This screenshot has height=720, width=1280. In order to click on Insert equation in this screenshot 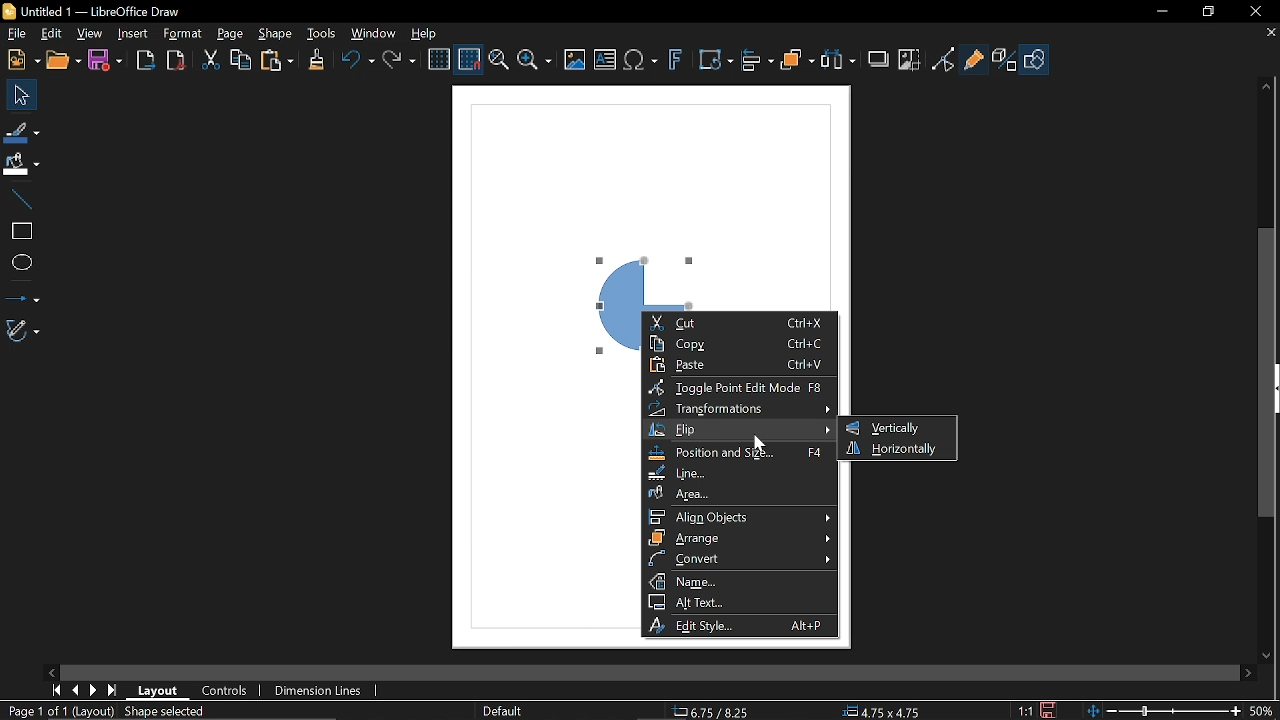, I will do `click(641, 61)`.